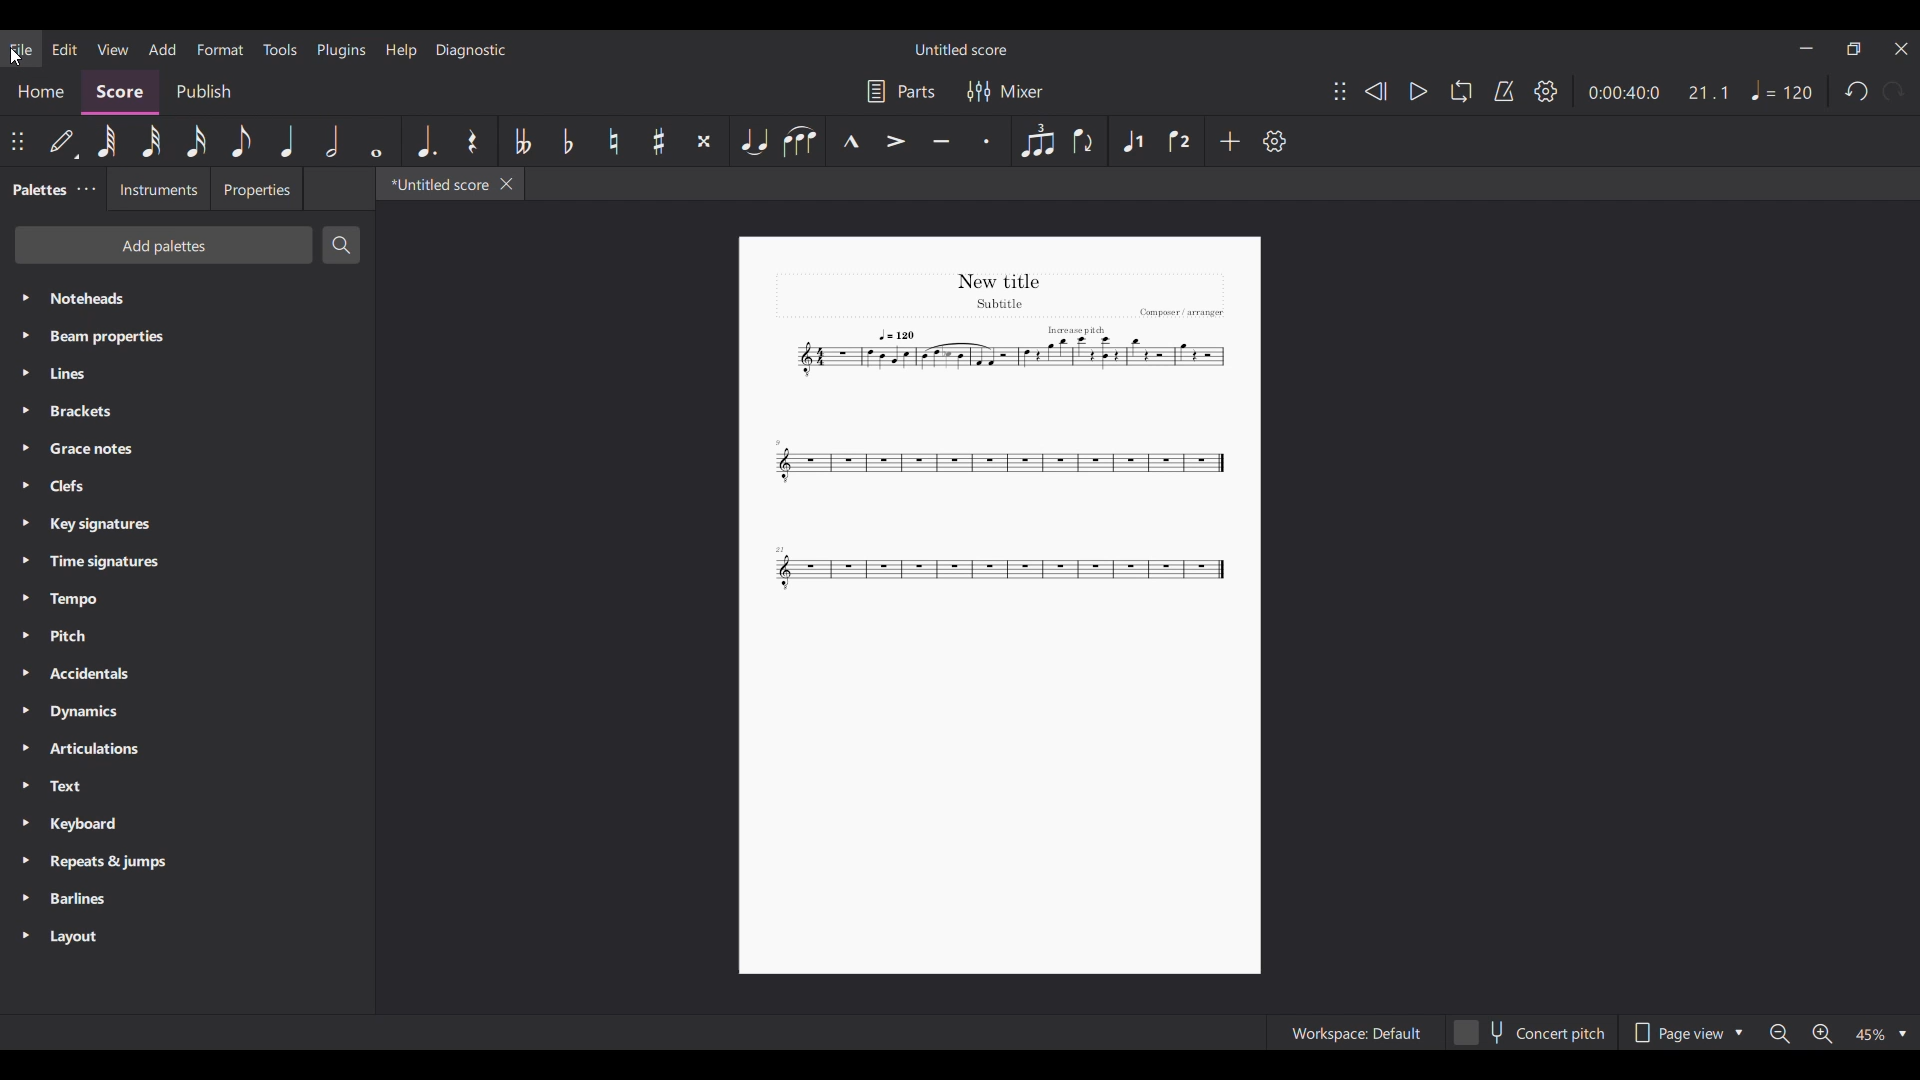  I want to click on Time signatures, so click(186, 562).